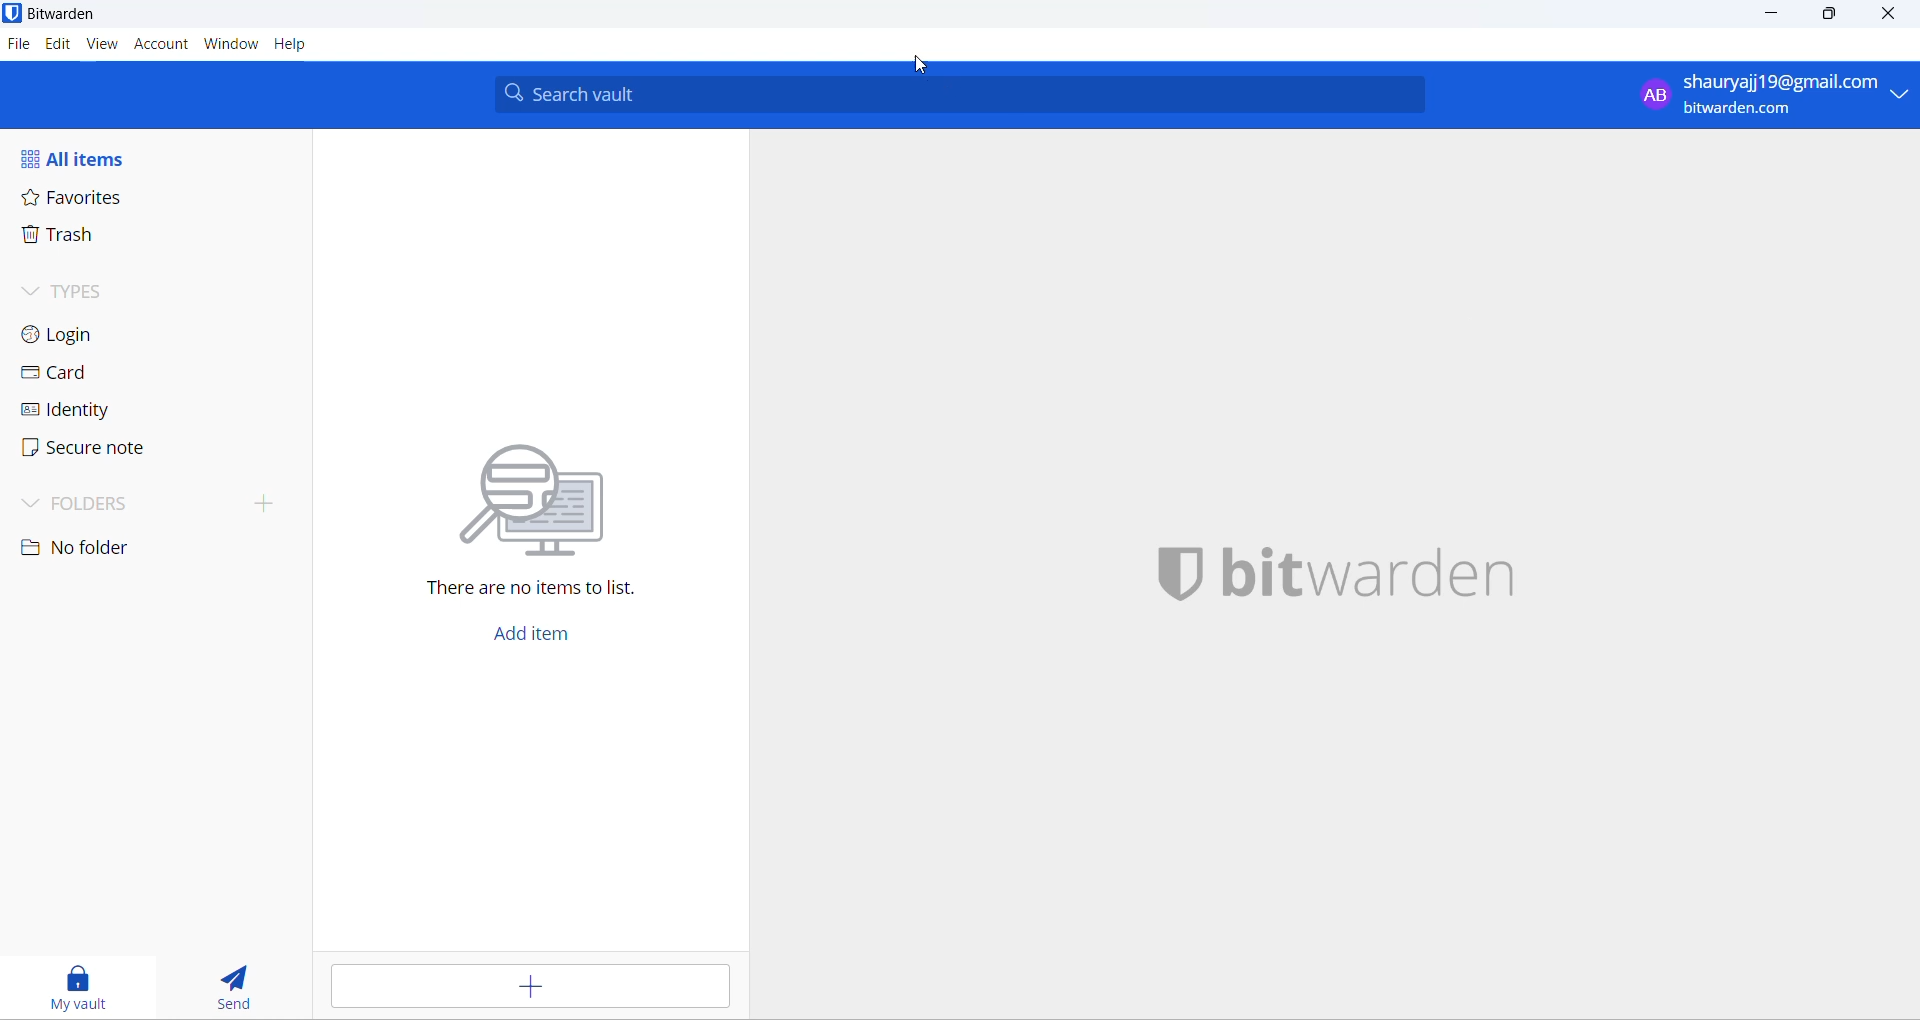 This screenshot has width=1920, height=1020. I want to click on folder, so click(152, 506).